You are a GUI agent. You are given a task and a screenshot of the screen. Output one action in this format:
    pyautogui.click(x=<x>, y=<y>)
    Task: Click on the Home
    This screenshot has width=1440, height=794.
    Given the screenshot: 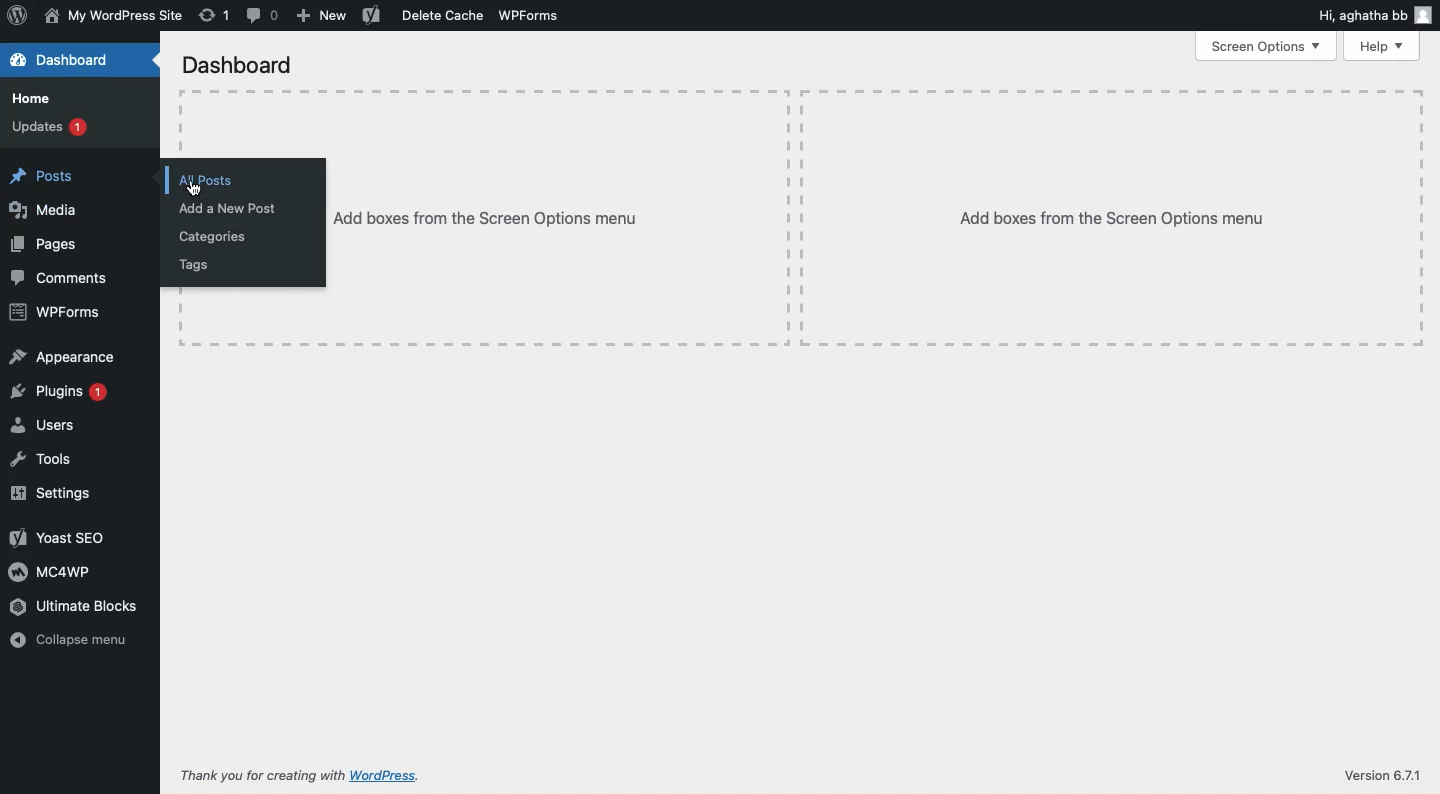 What is the action you would take?
    pyautogui.click(x=35, y=98)
    